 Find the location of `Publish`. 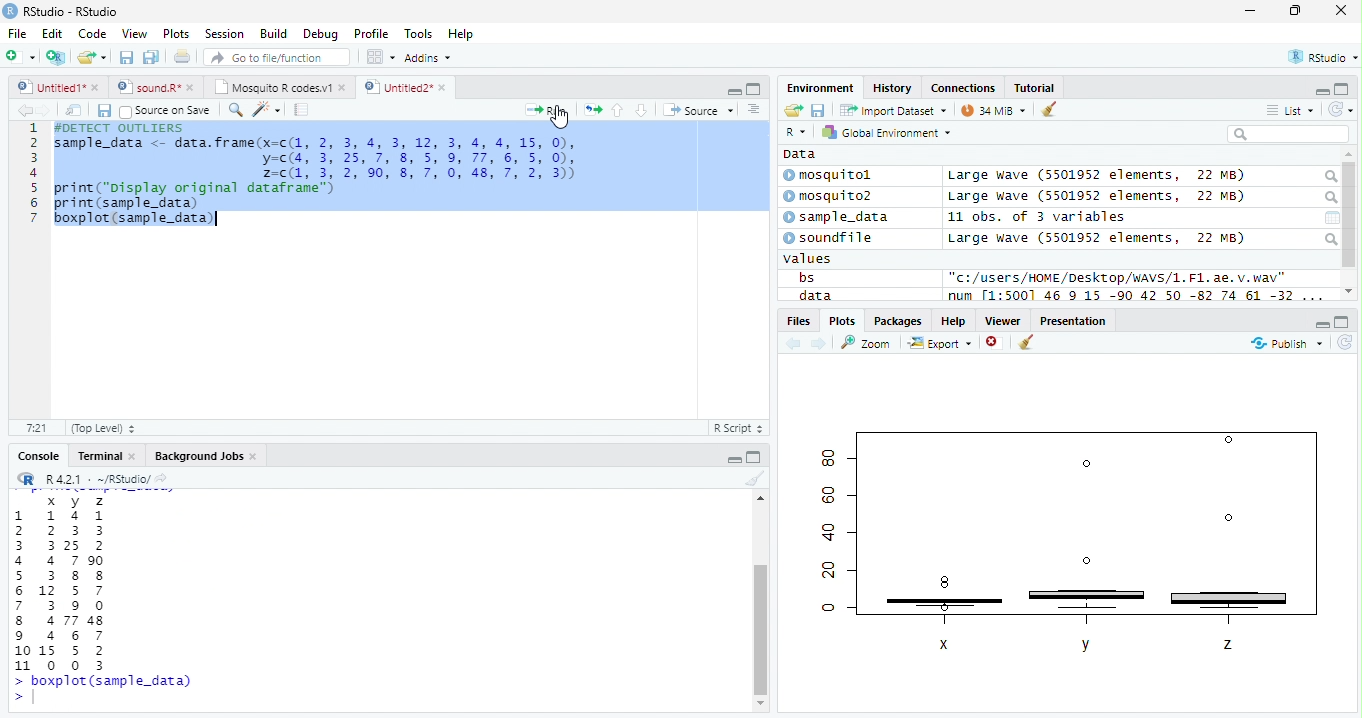

Publish is located at coordinates (1286, 344).